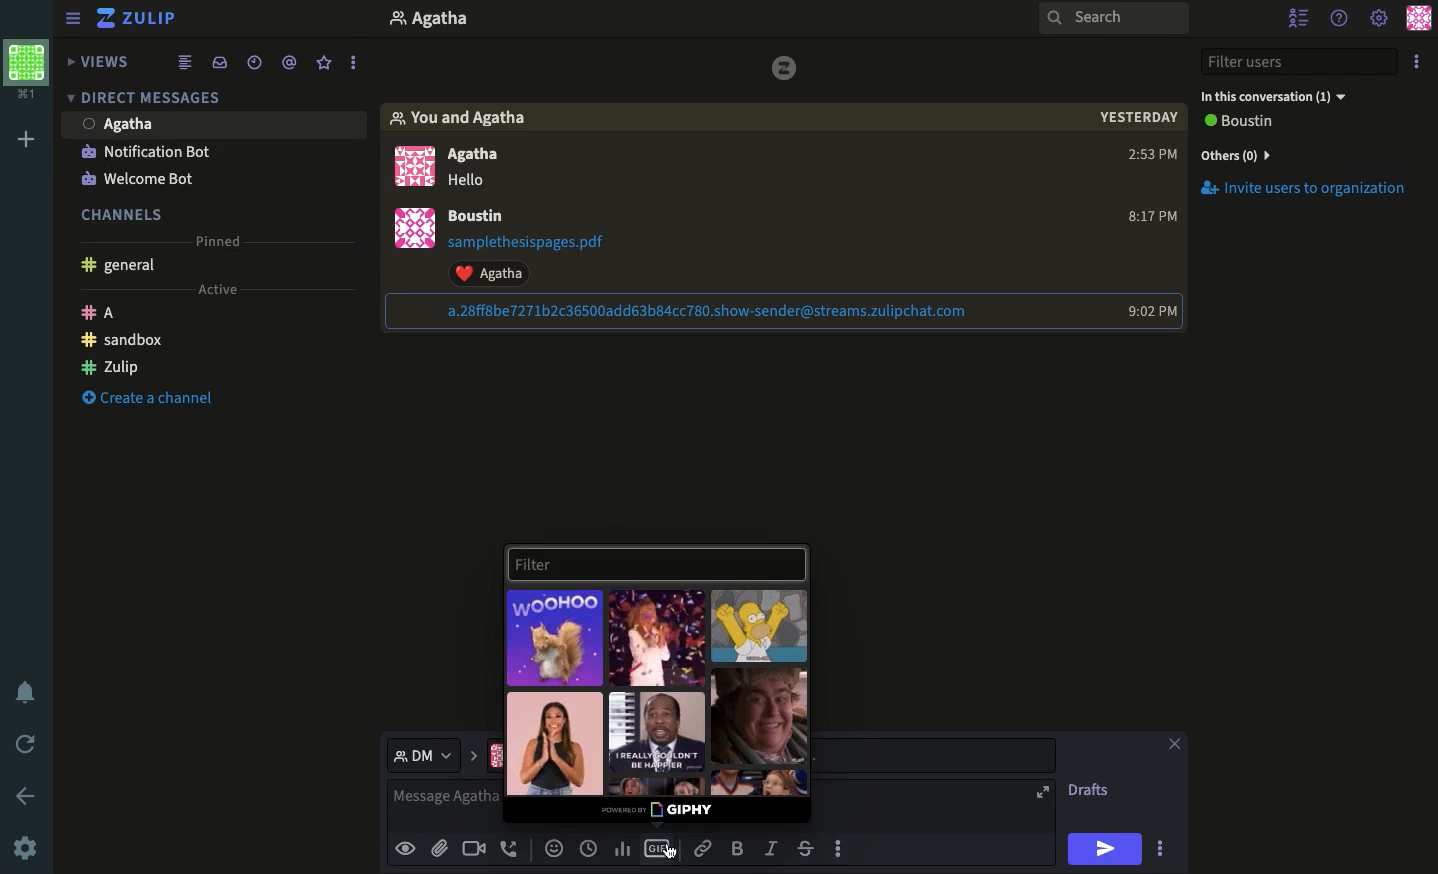 This screenshot has height=874, width=1438. What do you see at coordinates (706, 849) in the screenshot?
I see `Link` at bounding box center [706, 849].